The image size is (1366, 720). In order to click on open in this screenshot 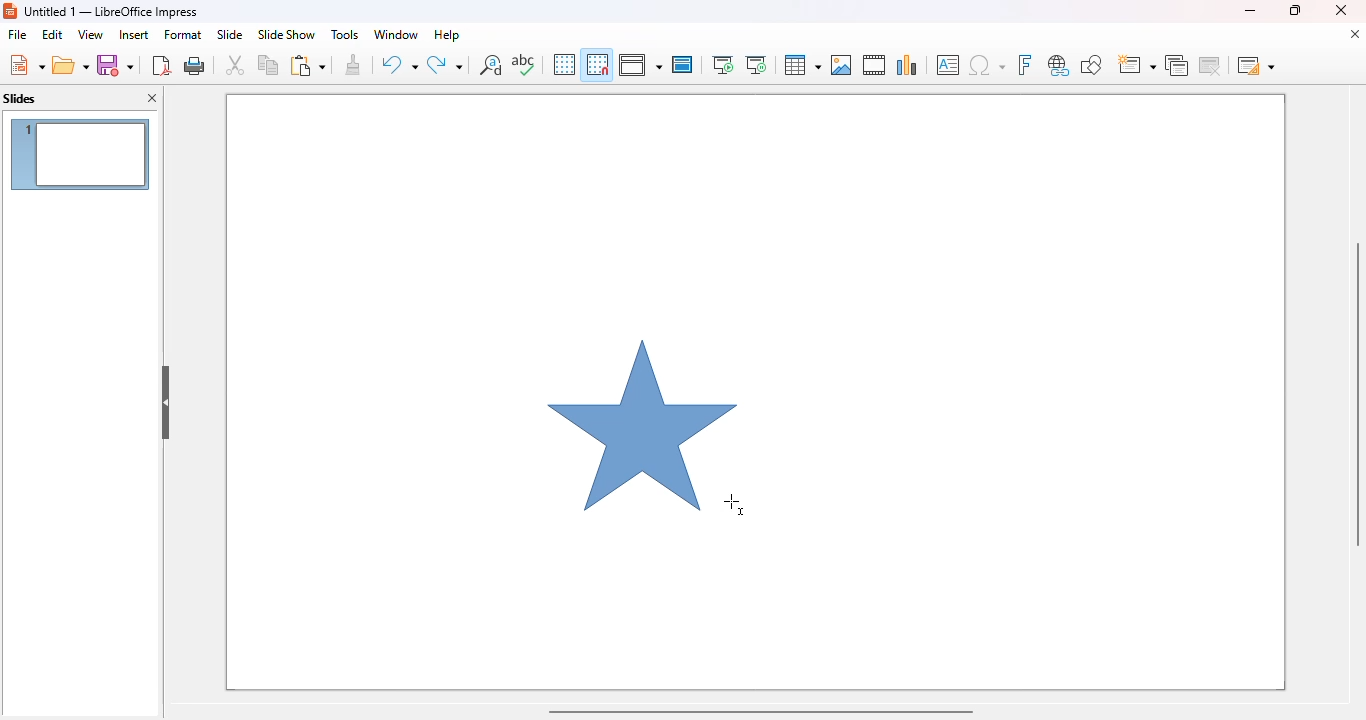, I will do `click(71, 66)`.